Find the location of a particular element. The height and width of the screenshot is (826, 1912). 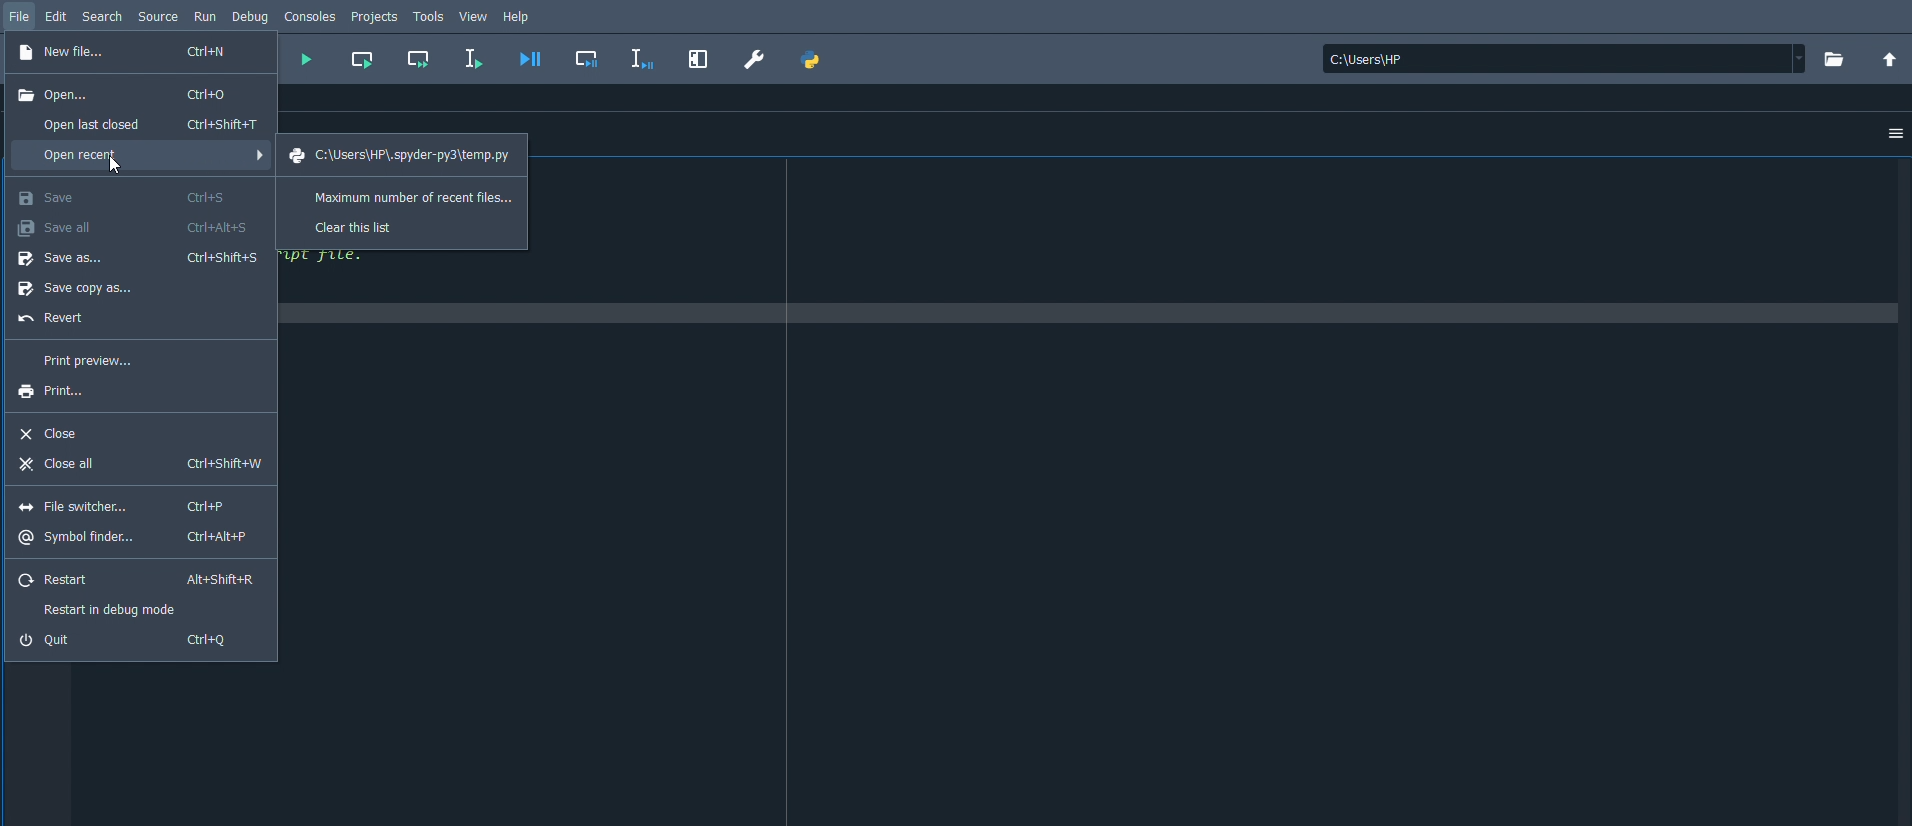

Run current cell and go to the next one is located at coordinates (419, 58).